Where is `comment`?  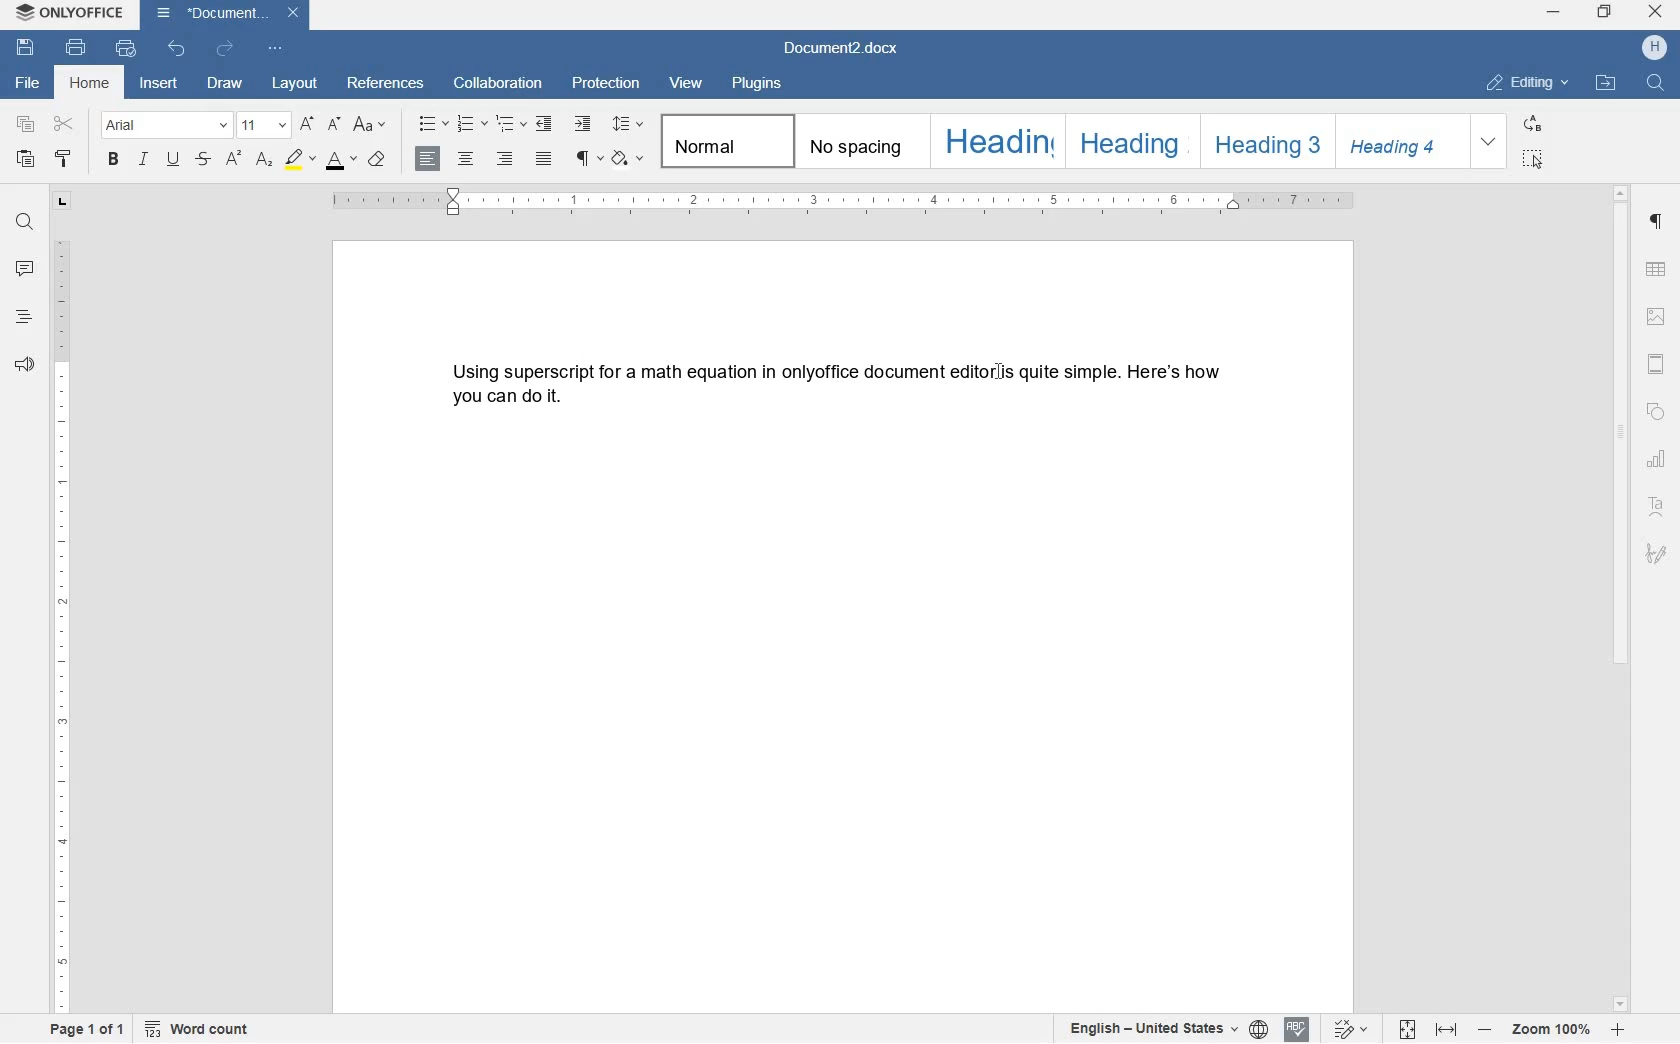 comment is located at coordinates (24, 269).